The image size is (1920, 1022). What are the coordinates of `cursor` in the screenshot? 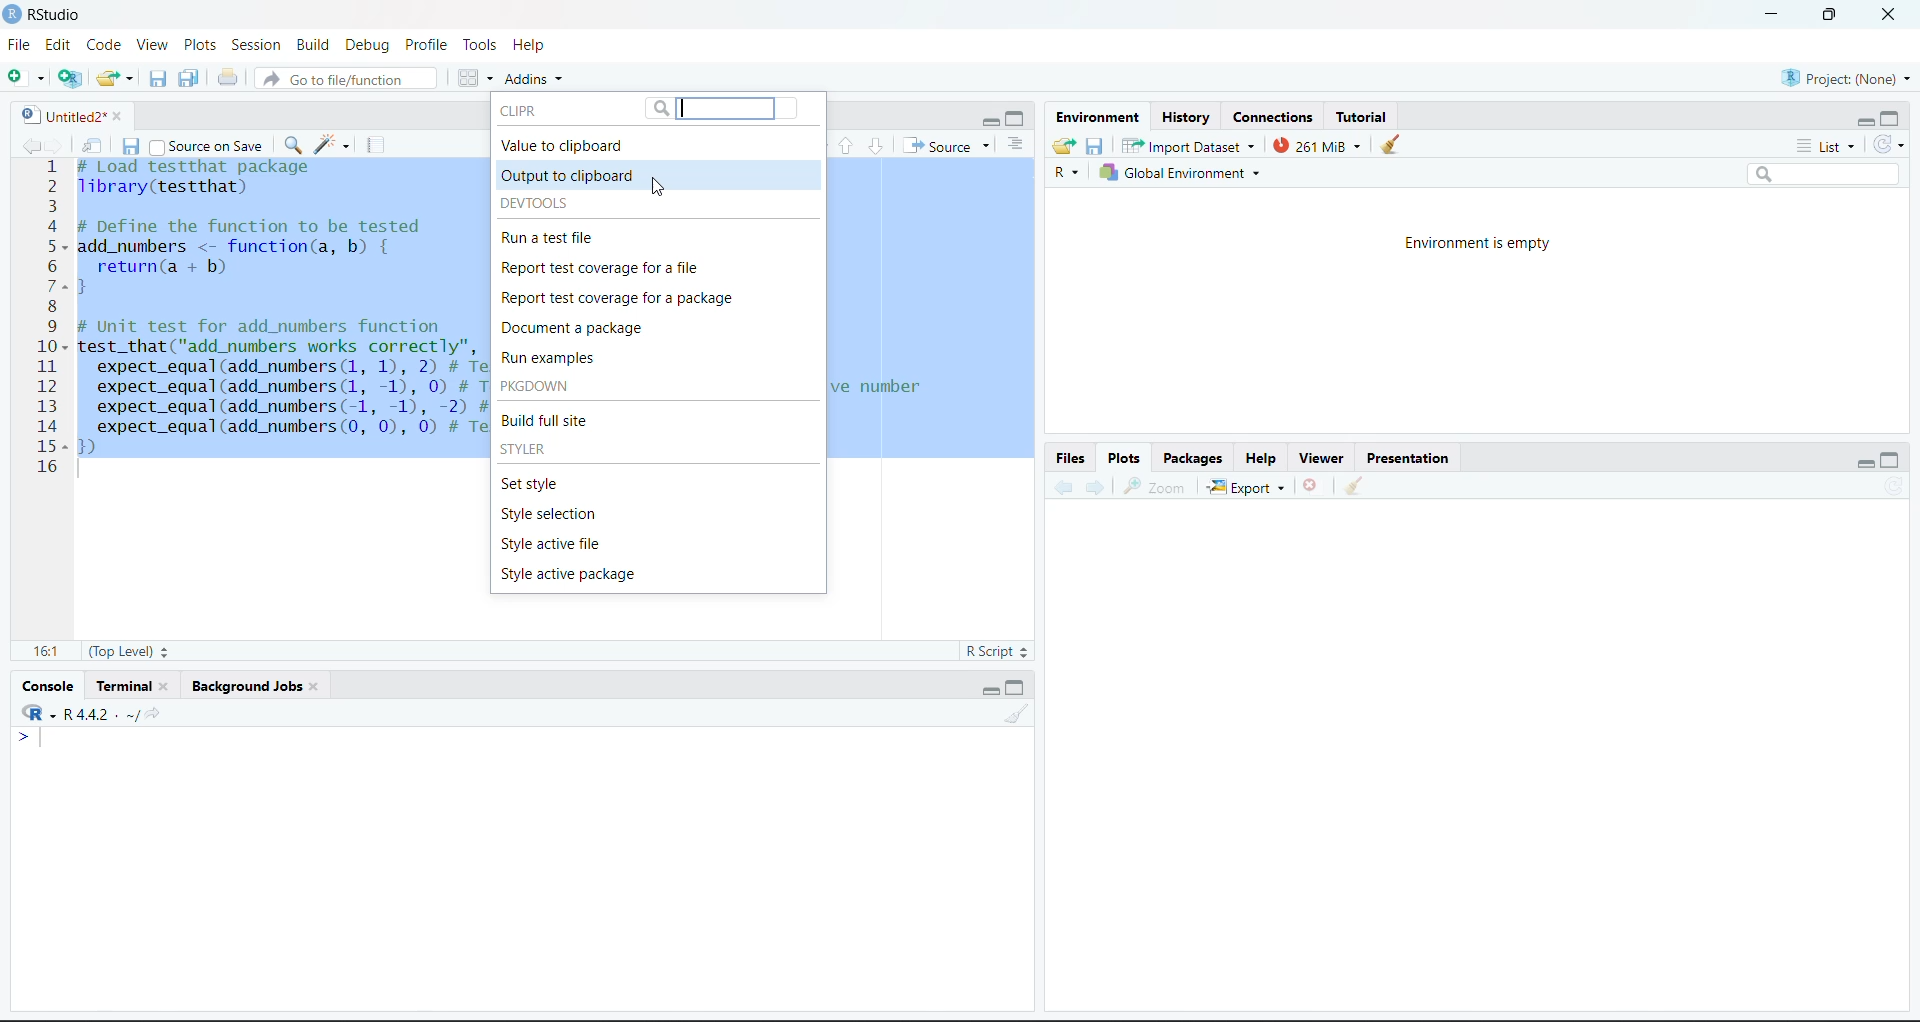 It's located at (660, 188).